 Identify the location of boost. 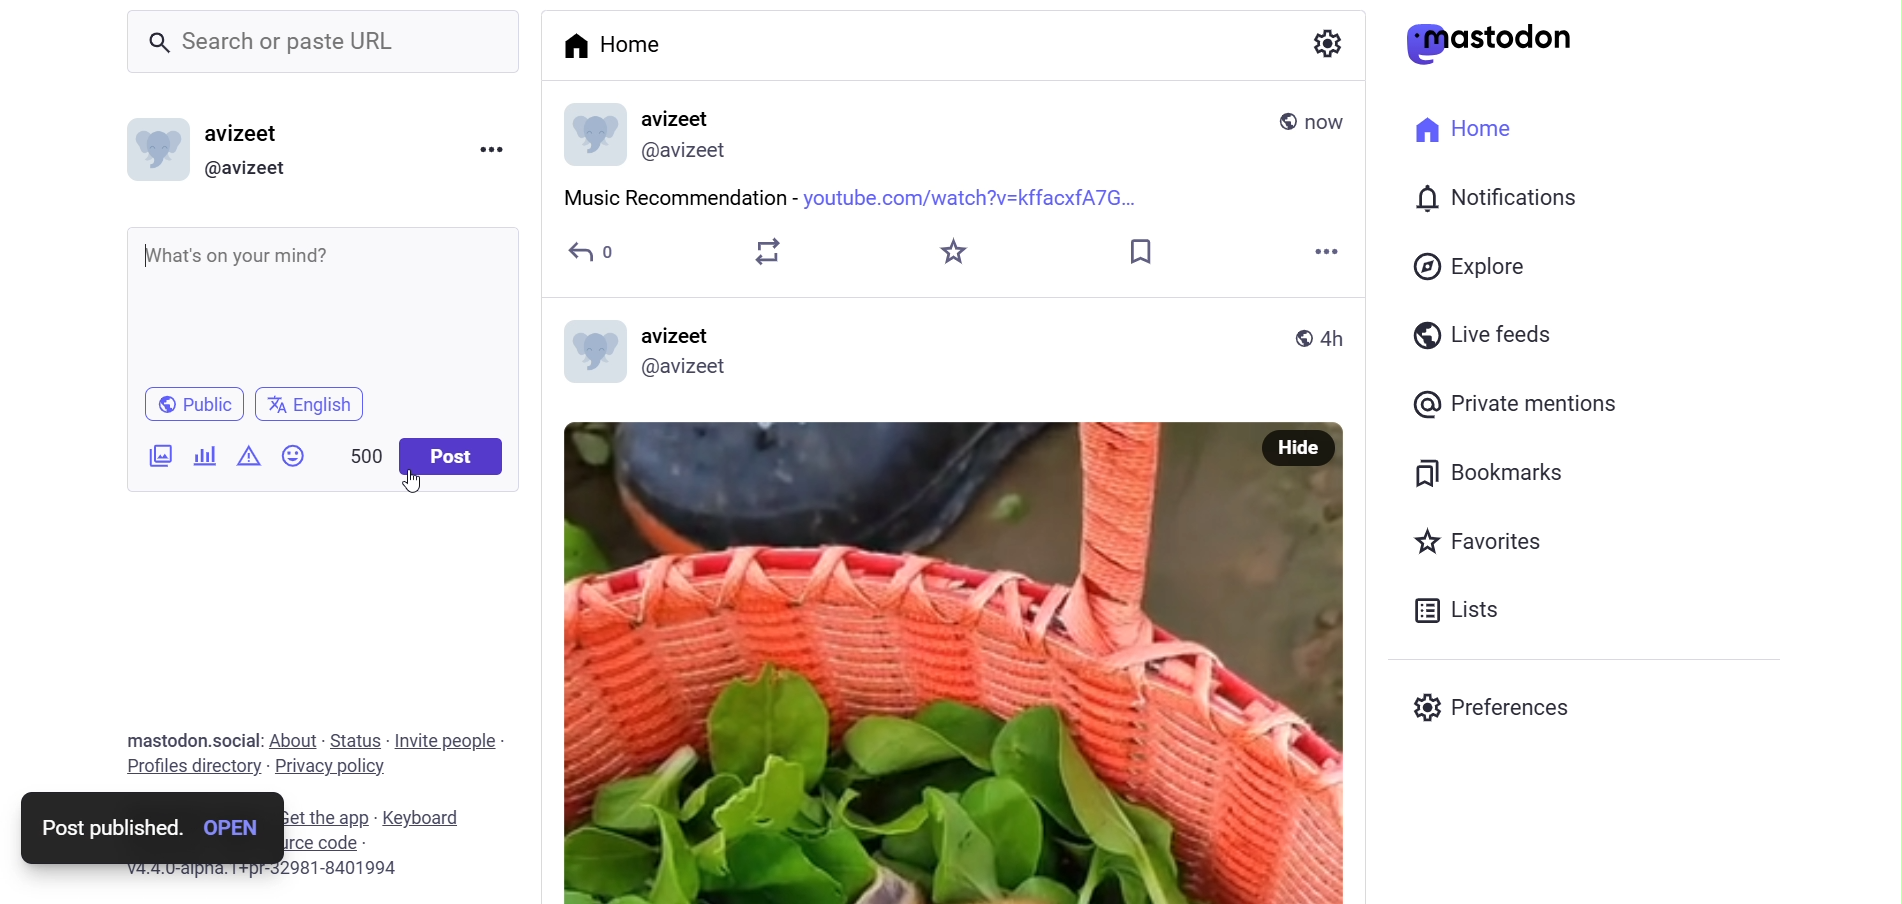
(768, 258).